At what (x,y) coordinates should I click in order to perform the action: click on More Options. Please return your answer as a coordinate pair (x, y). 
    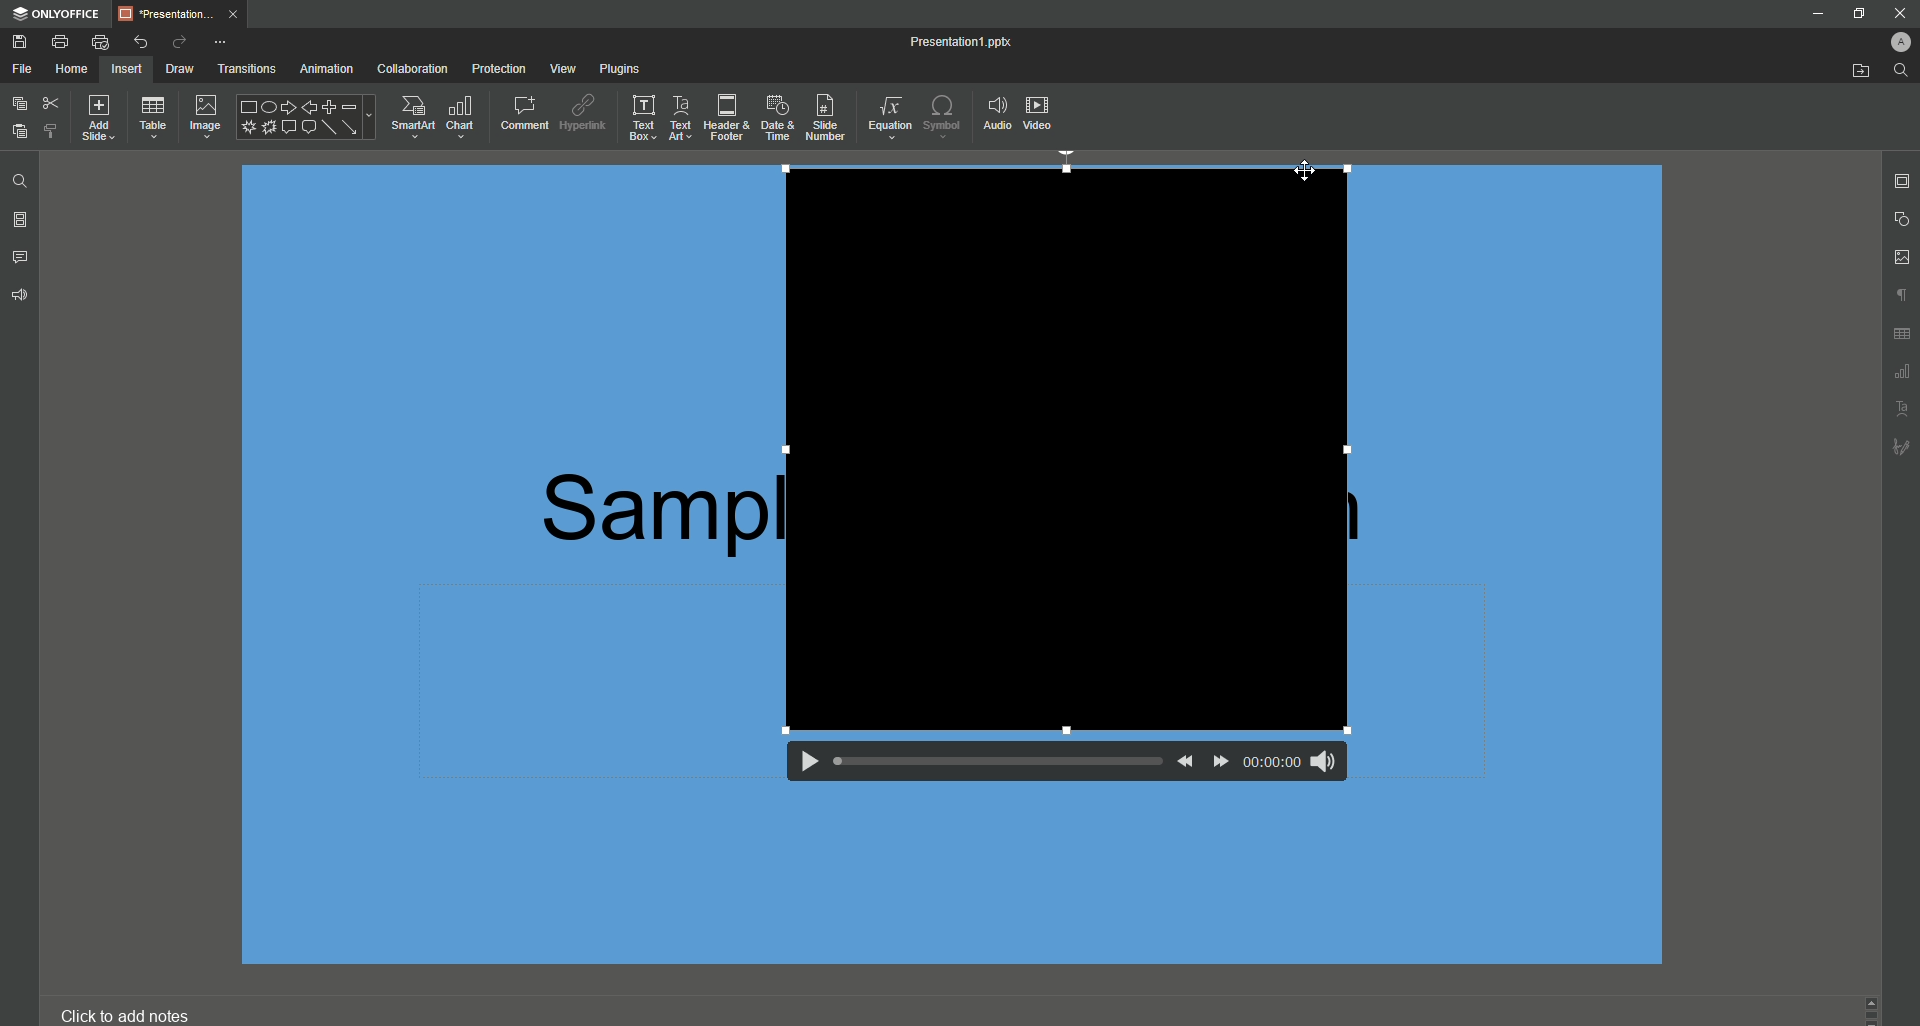
    Looking at the image, I should click on (225, 42).